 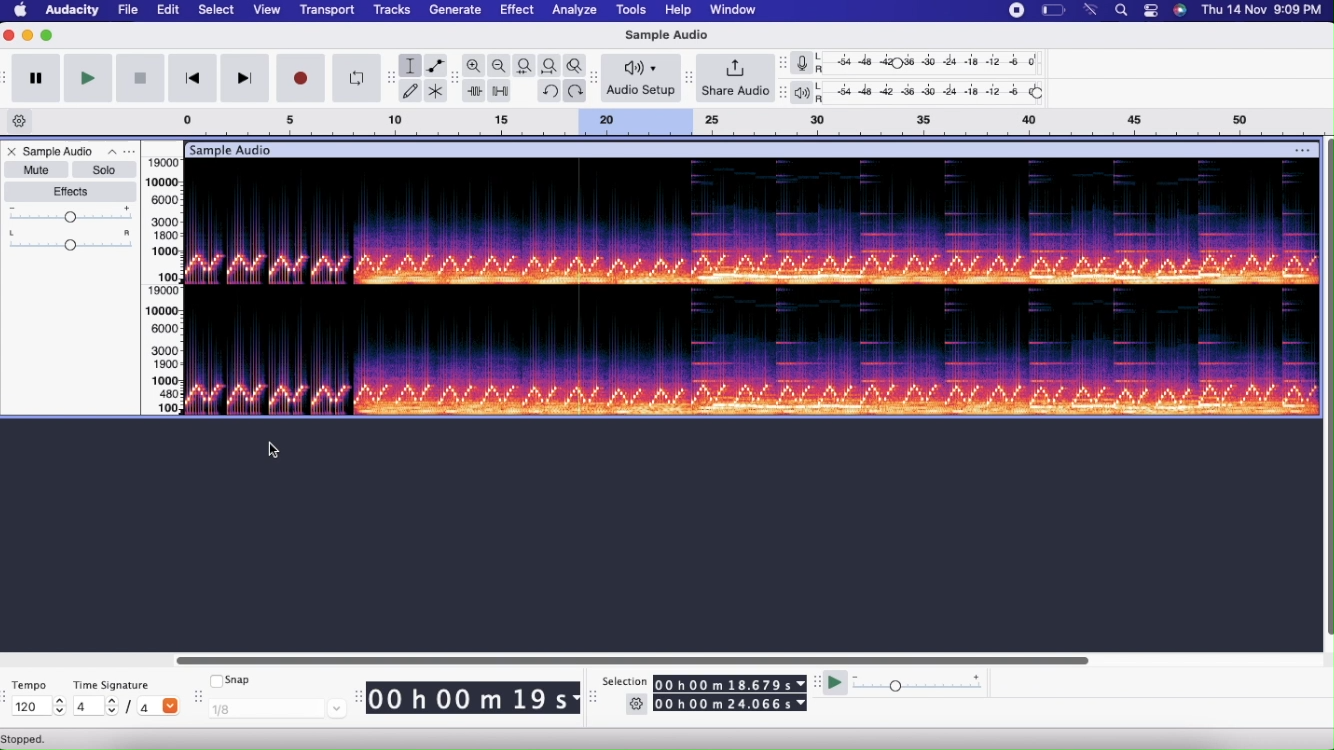 What do you see at coordinates (638, 658) in the screenshot?
I see `Slider` at bounding box center [638, 658].